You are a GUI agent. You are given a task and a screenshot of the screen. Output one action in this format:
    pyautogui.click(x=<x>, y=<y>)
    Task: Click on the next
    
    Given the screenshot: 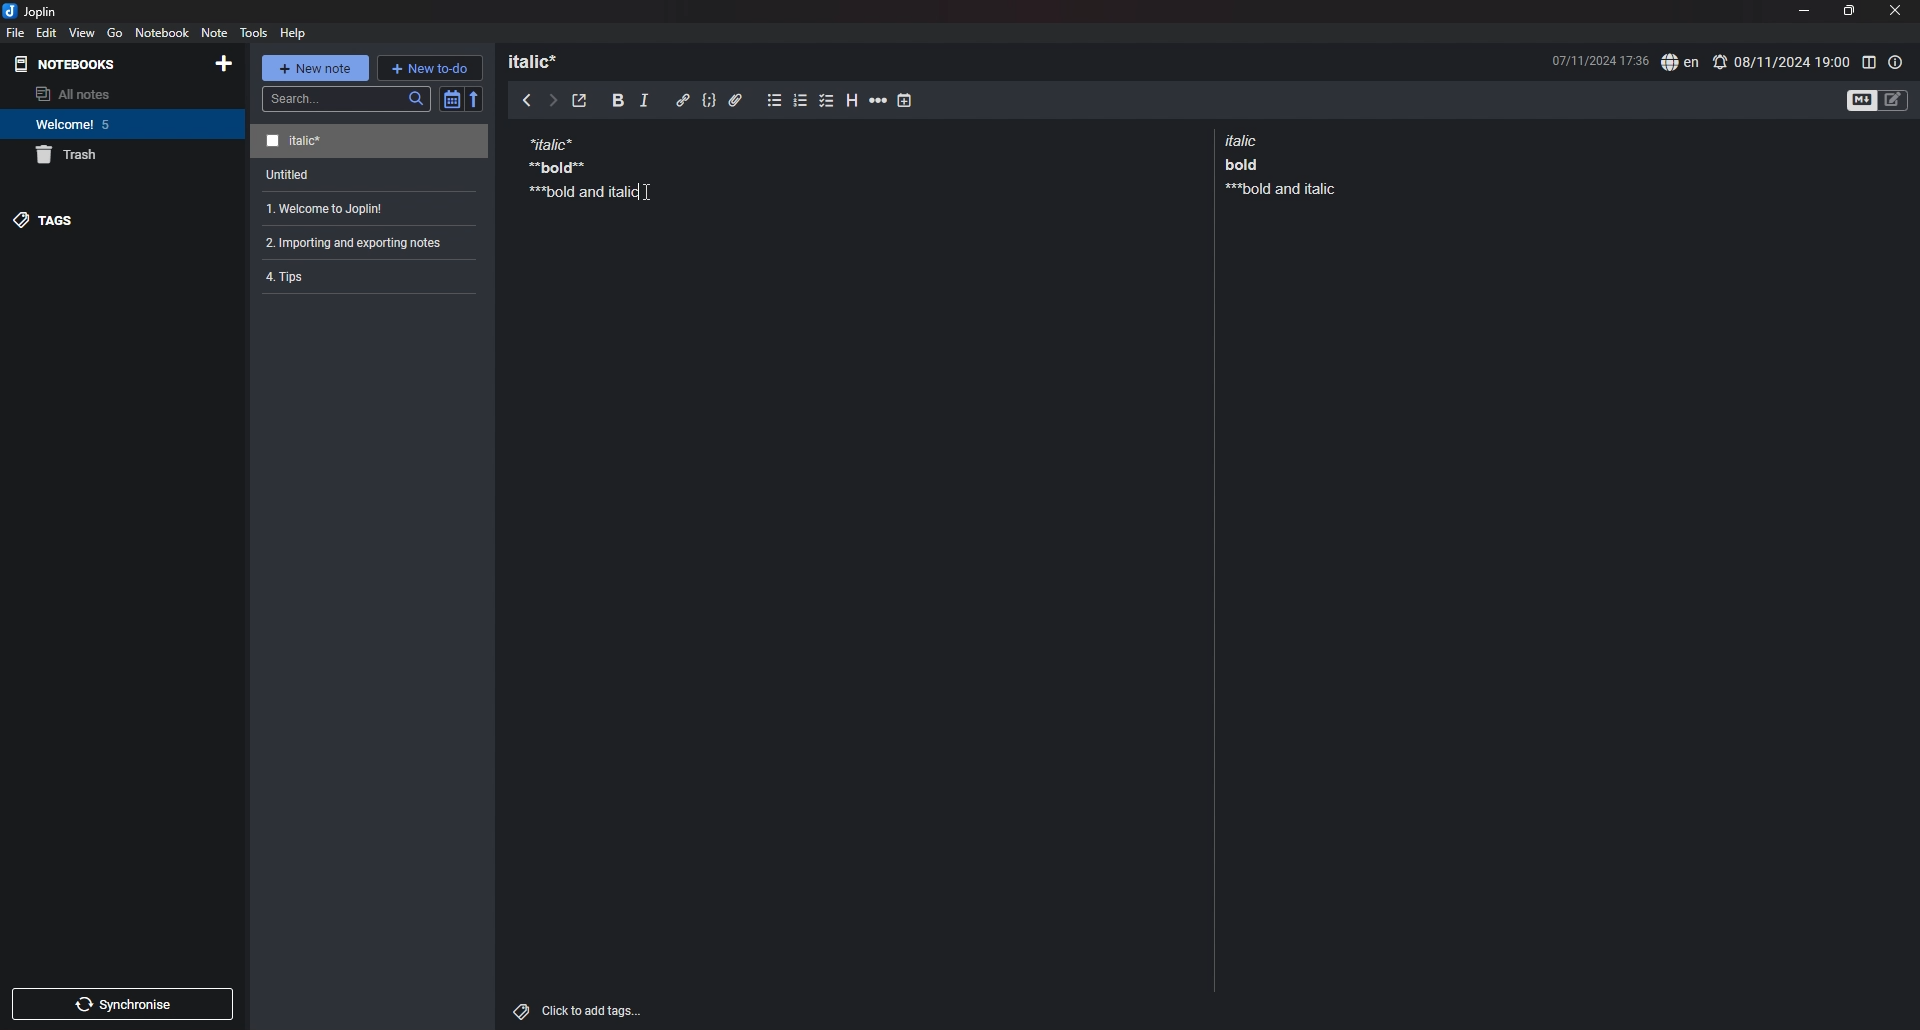 What is the action you would take?
    pyautogui.click(x=553, y=101)
    